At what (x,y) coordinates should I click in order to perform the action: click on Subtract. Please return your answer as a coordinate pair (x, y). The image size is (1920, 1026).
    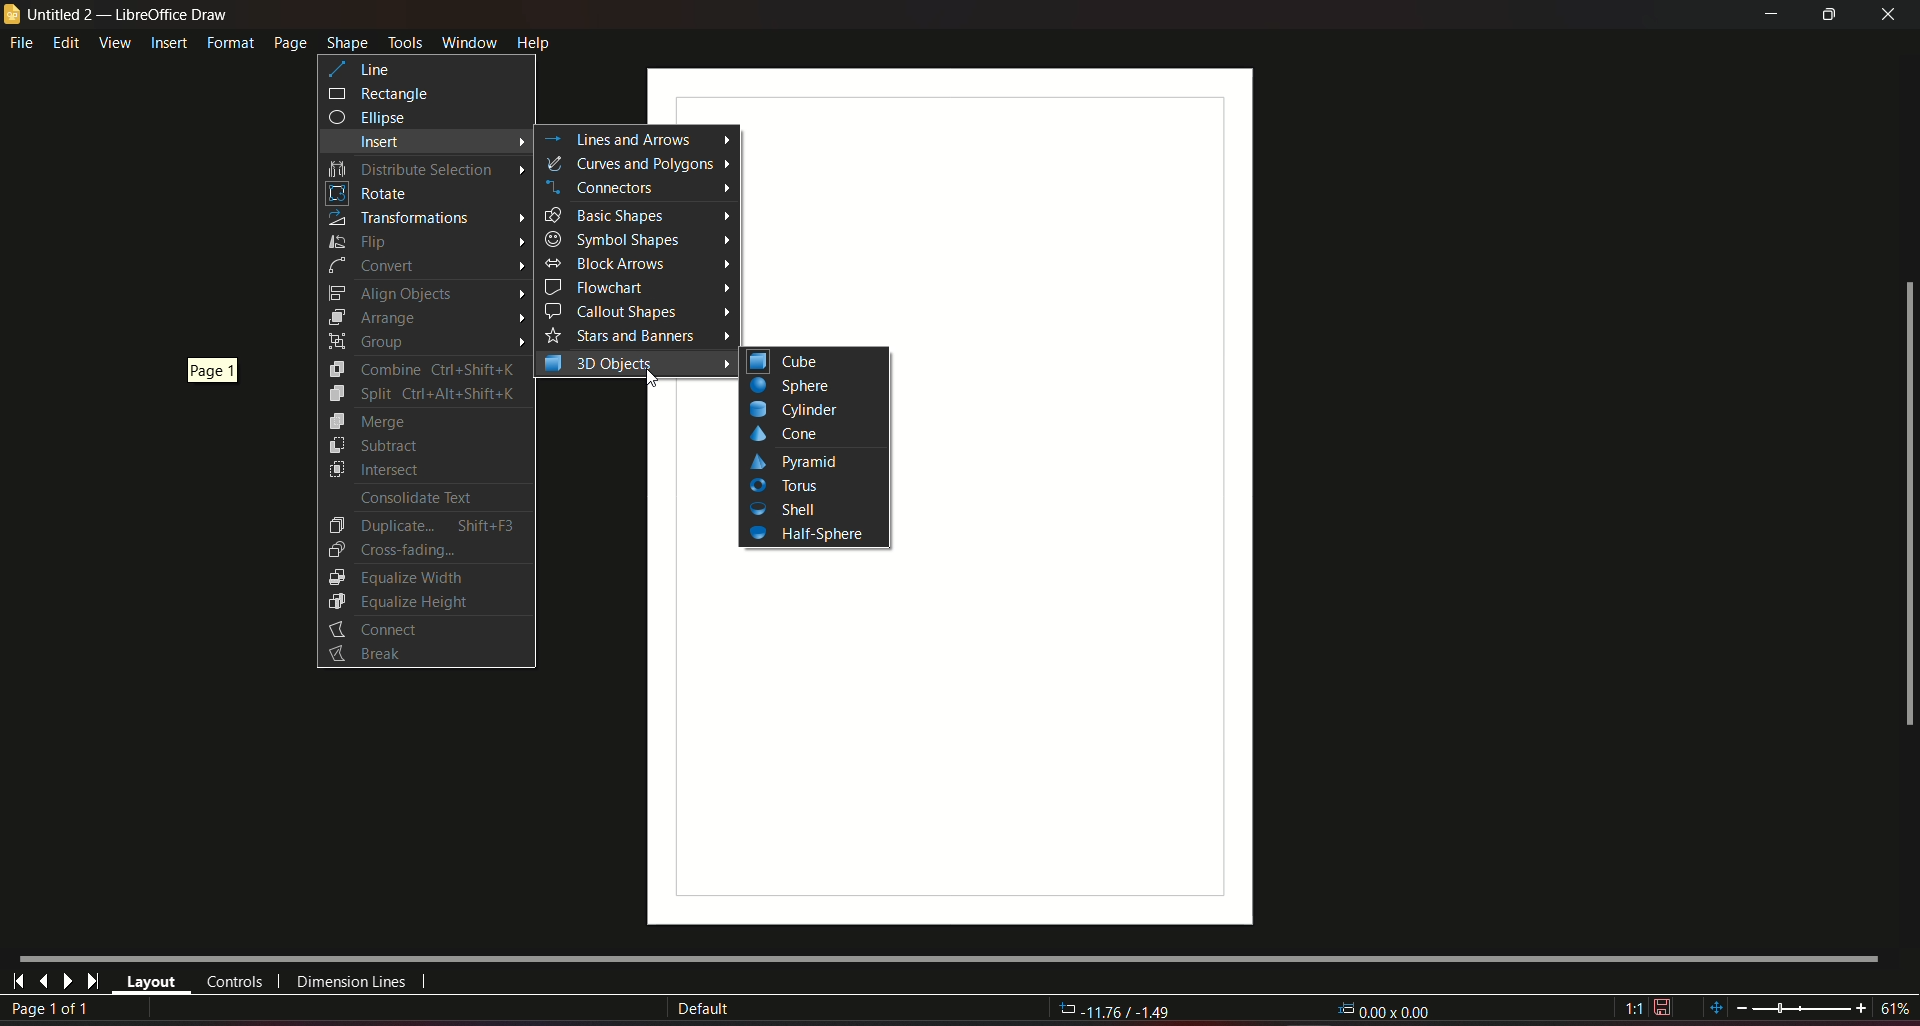
    Looking at the image, I should click on (374, 445).